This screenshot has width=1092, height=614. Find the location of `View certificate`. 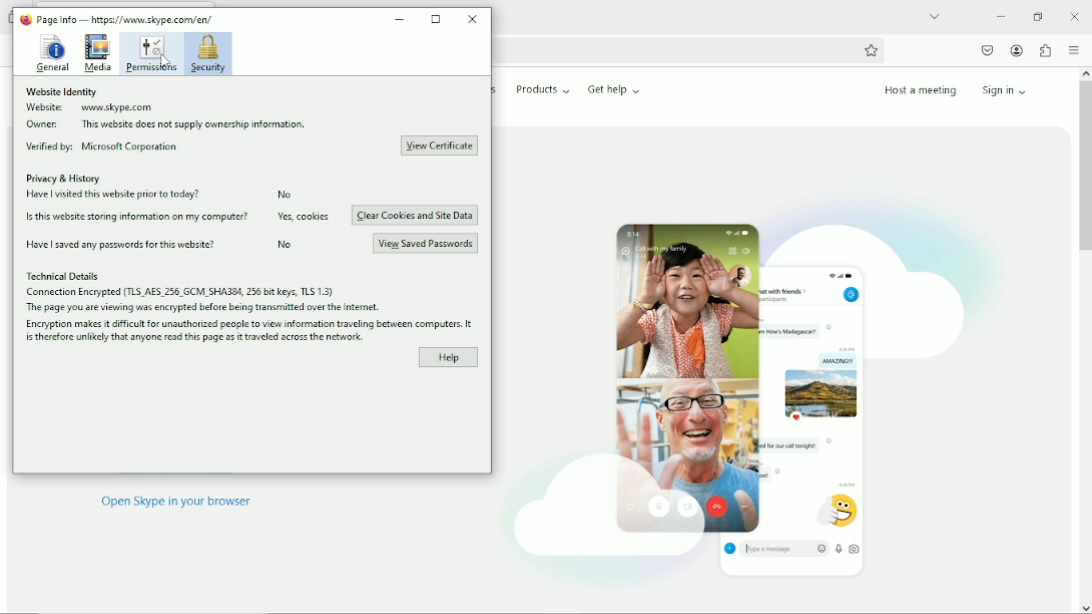

View certificate is located at coordinates (438, 145).